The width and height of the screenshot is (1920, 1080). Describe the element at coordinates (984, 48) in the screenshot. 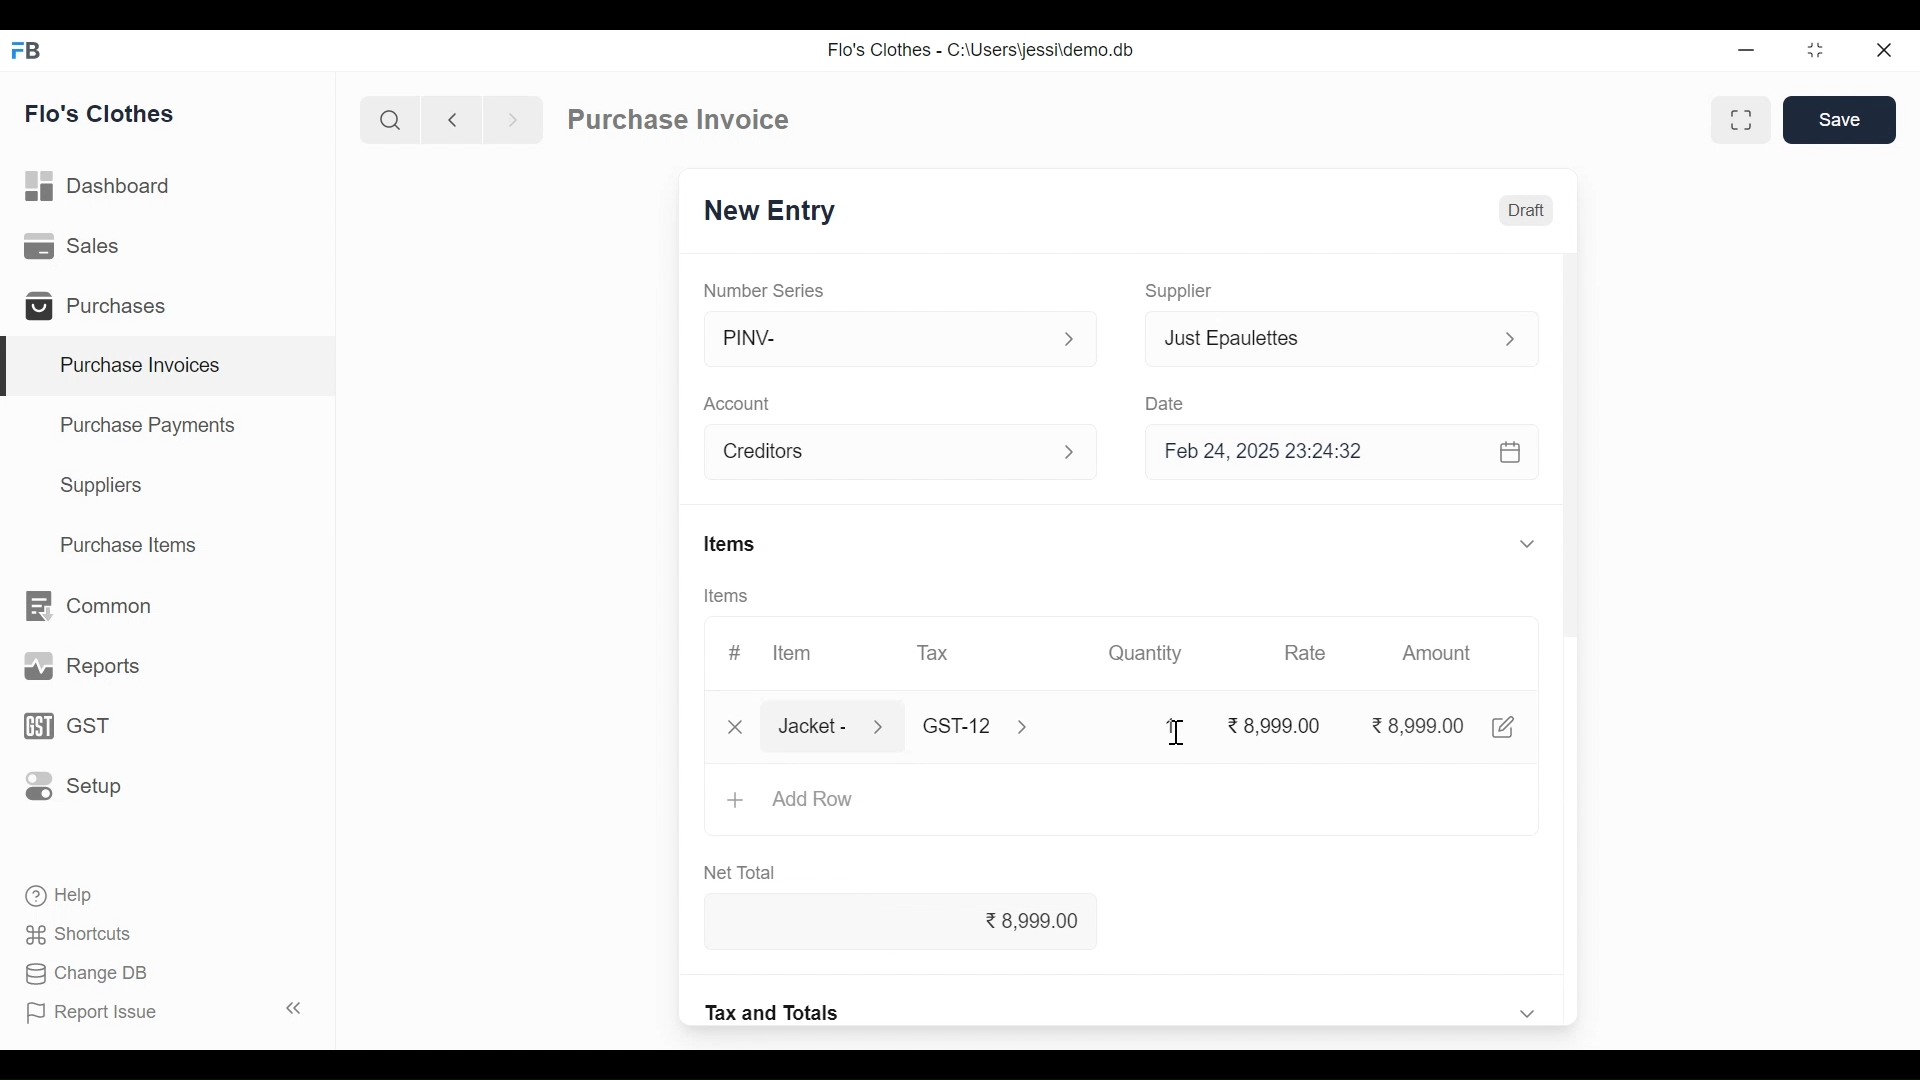

I see `Flo's Clothes - C:\Users\jessi\demo.db` at that location.